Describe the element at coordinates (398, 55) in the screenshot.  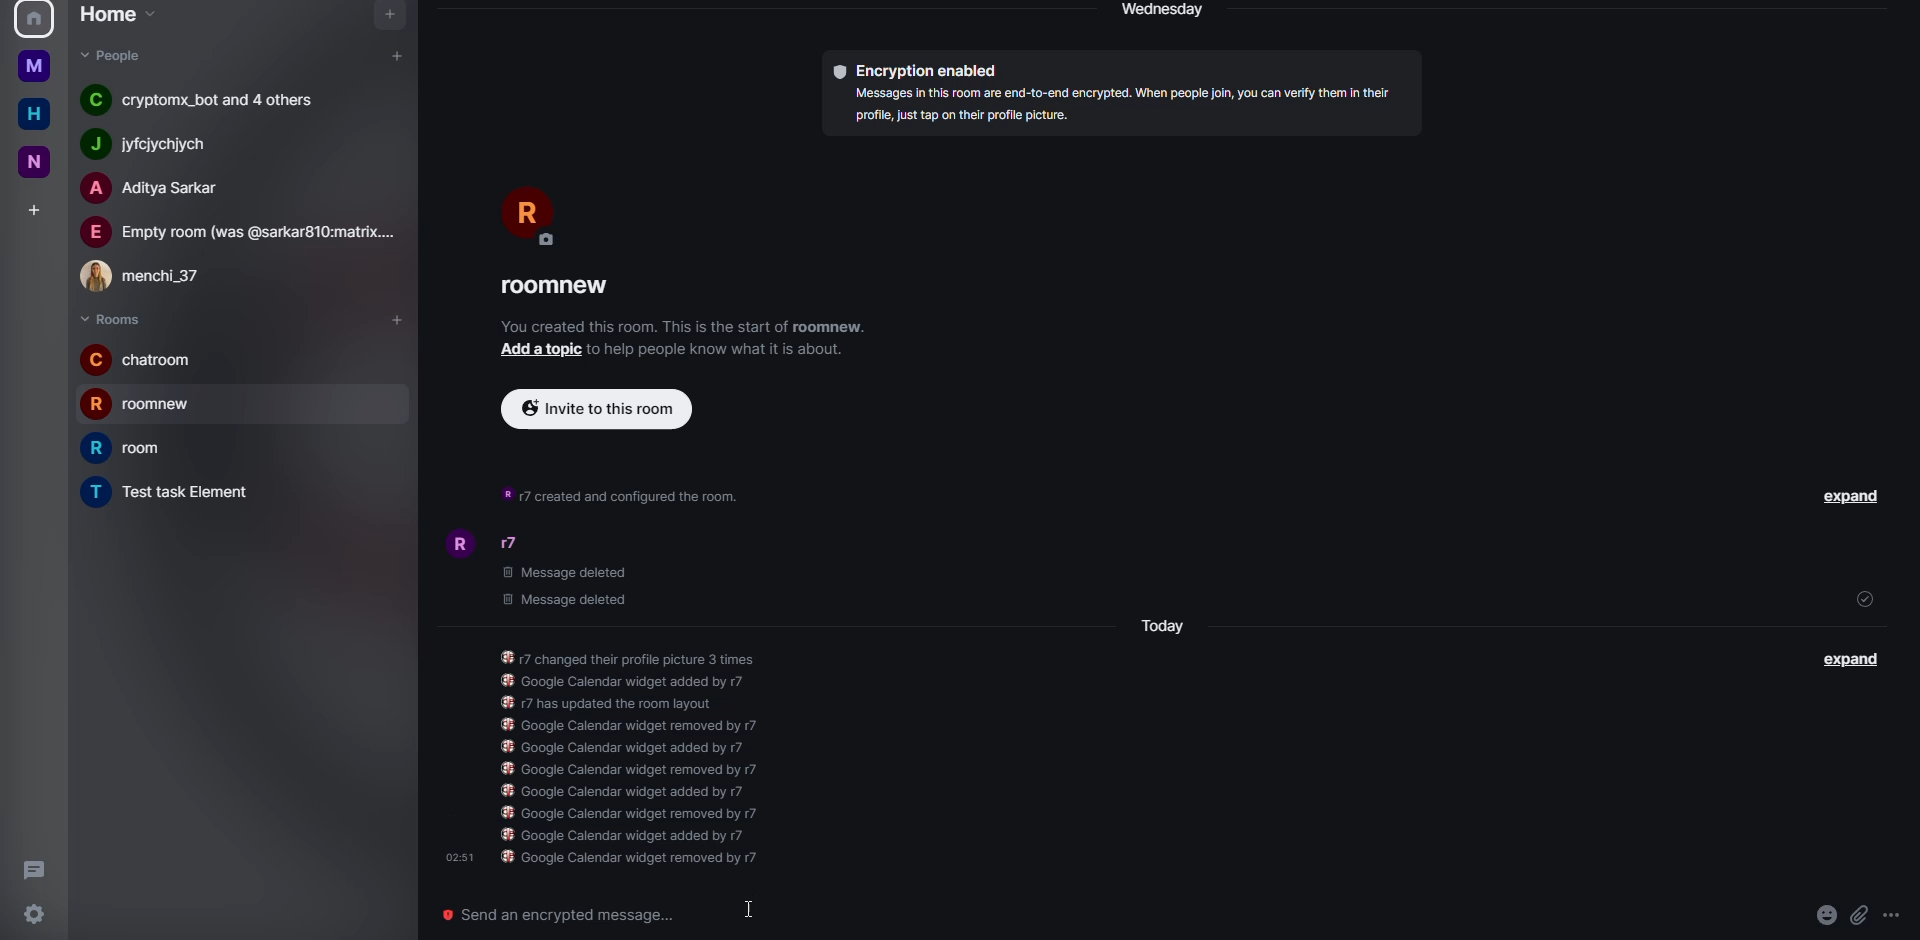
I see `add` at that location.